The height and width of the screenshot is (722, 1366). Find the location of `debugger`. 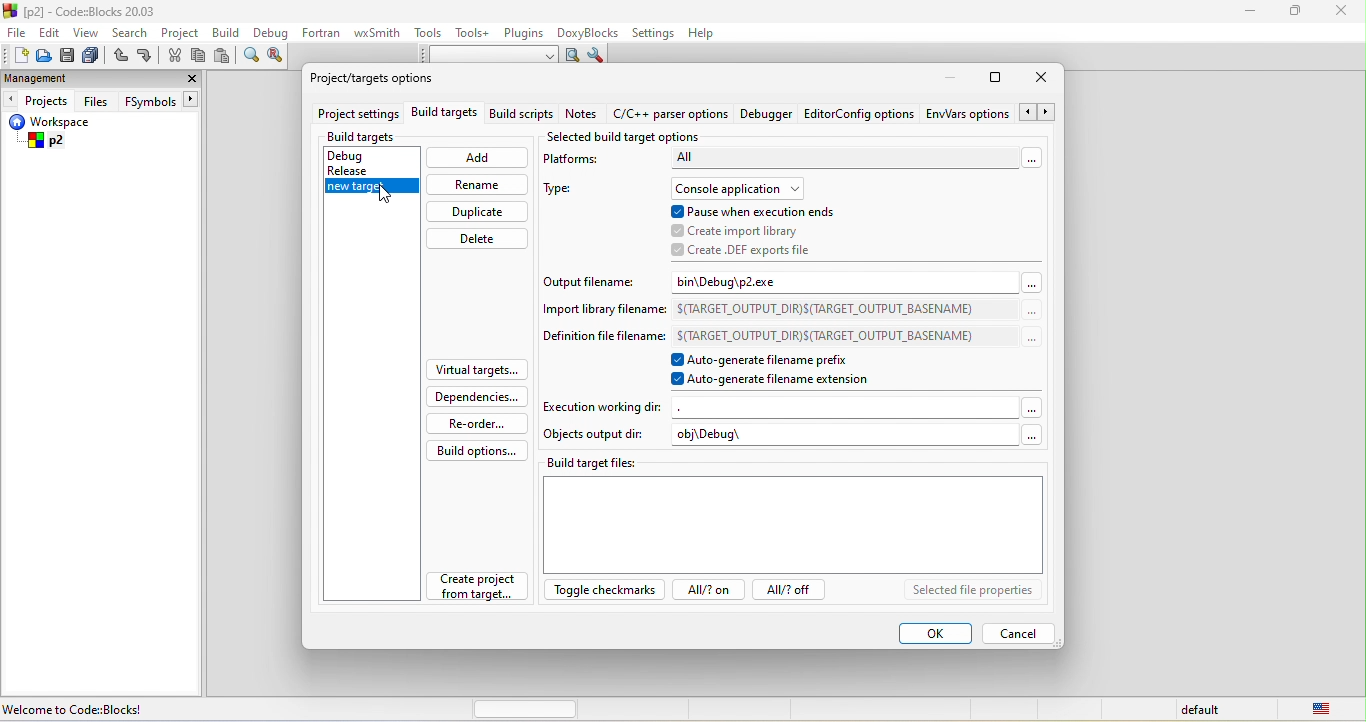

debugger is located at coordinates (768, 116).